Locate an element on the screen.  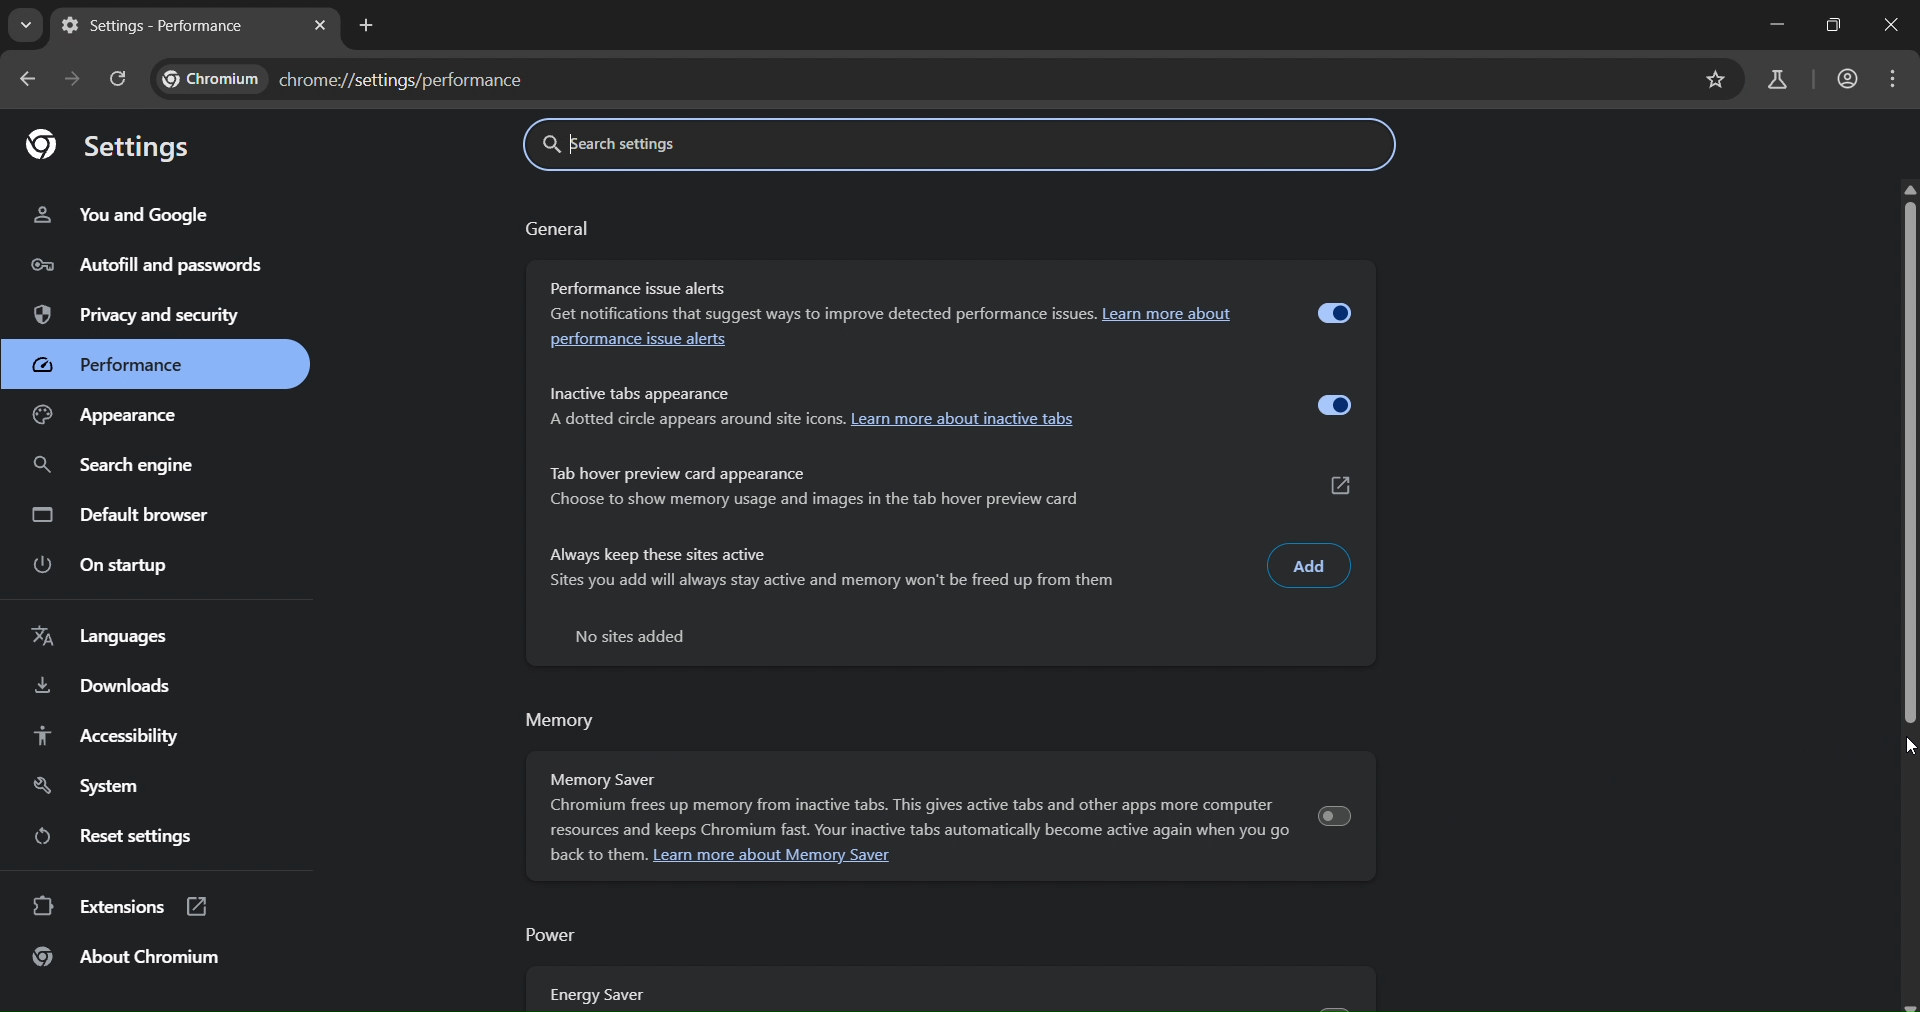
on startup is located at coordinates (115, 565).